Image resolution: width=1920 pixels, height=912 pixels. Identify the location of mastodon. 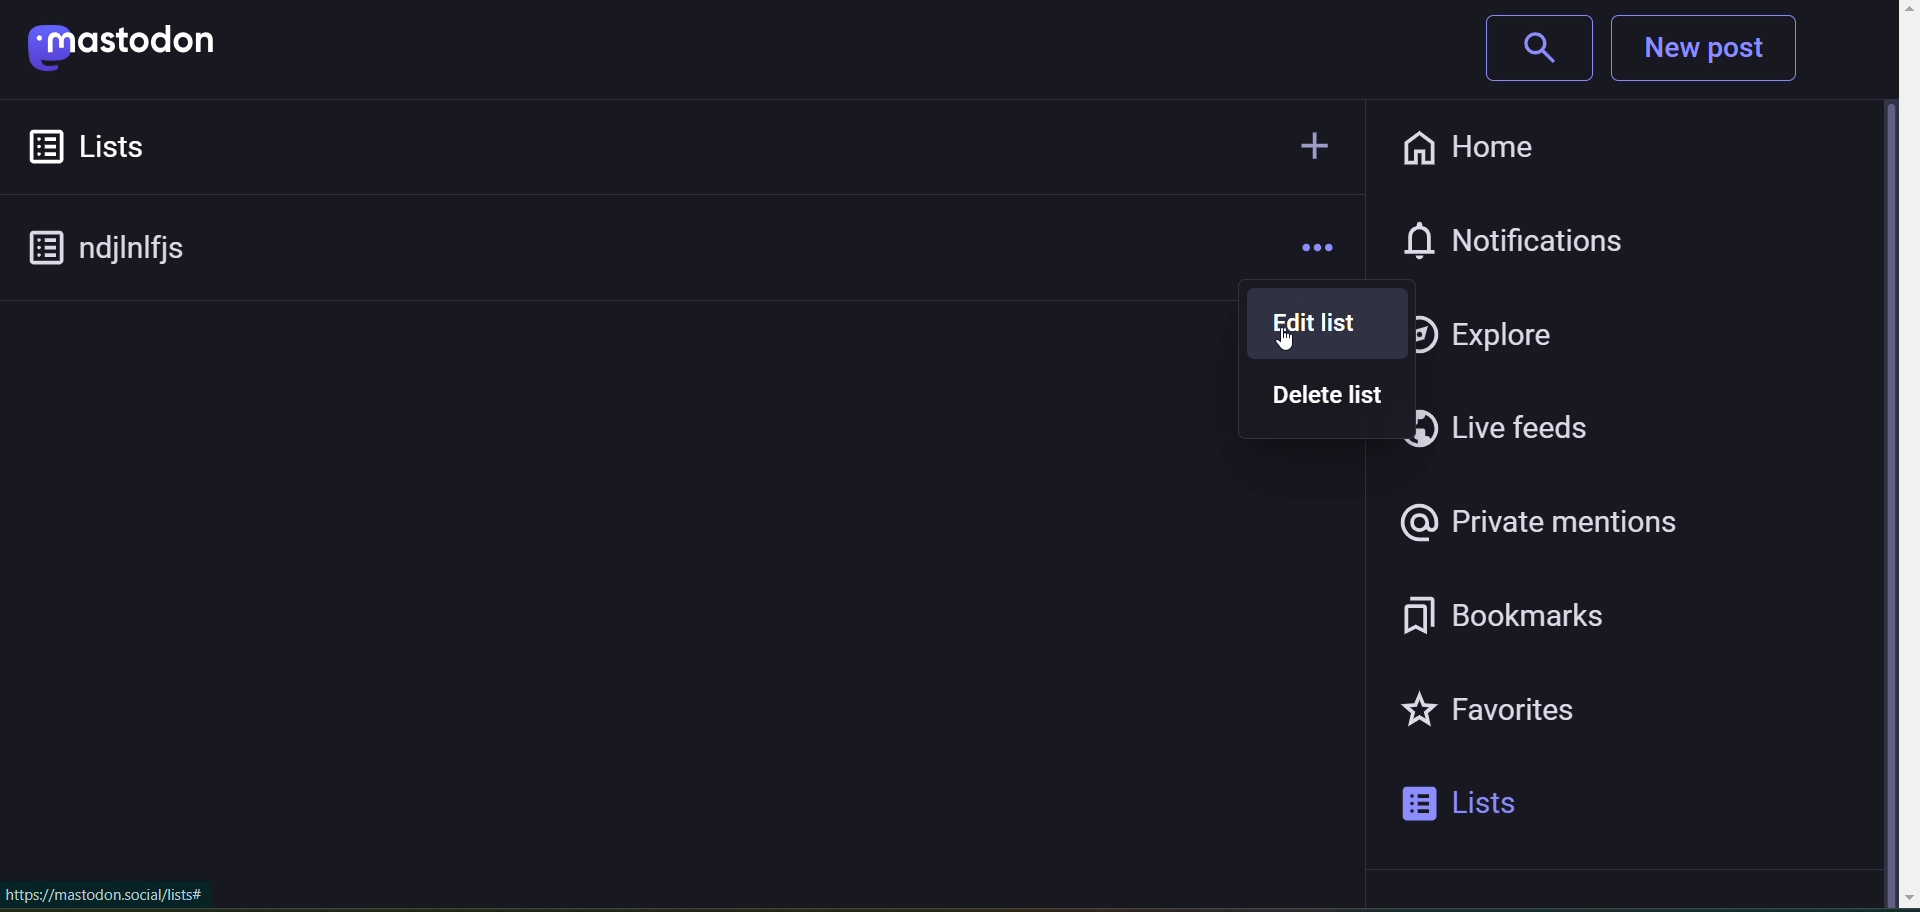
(142, 50).